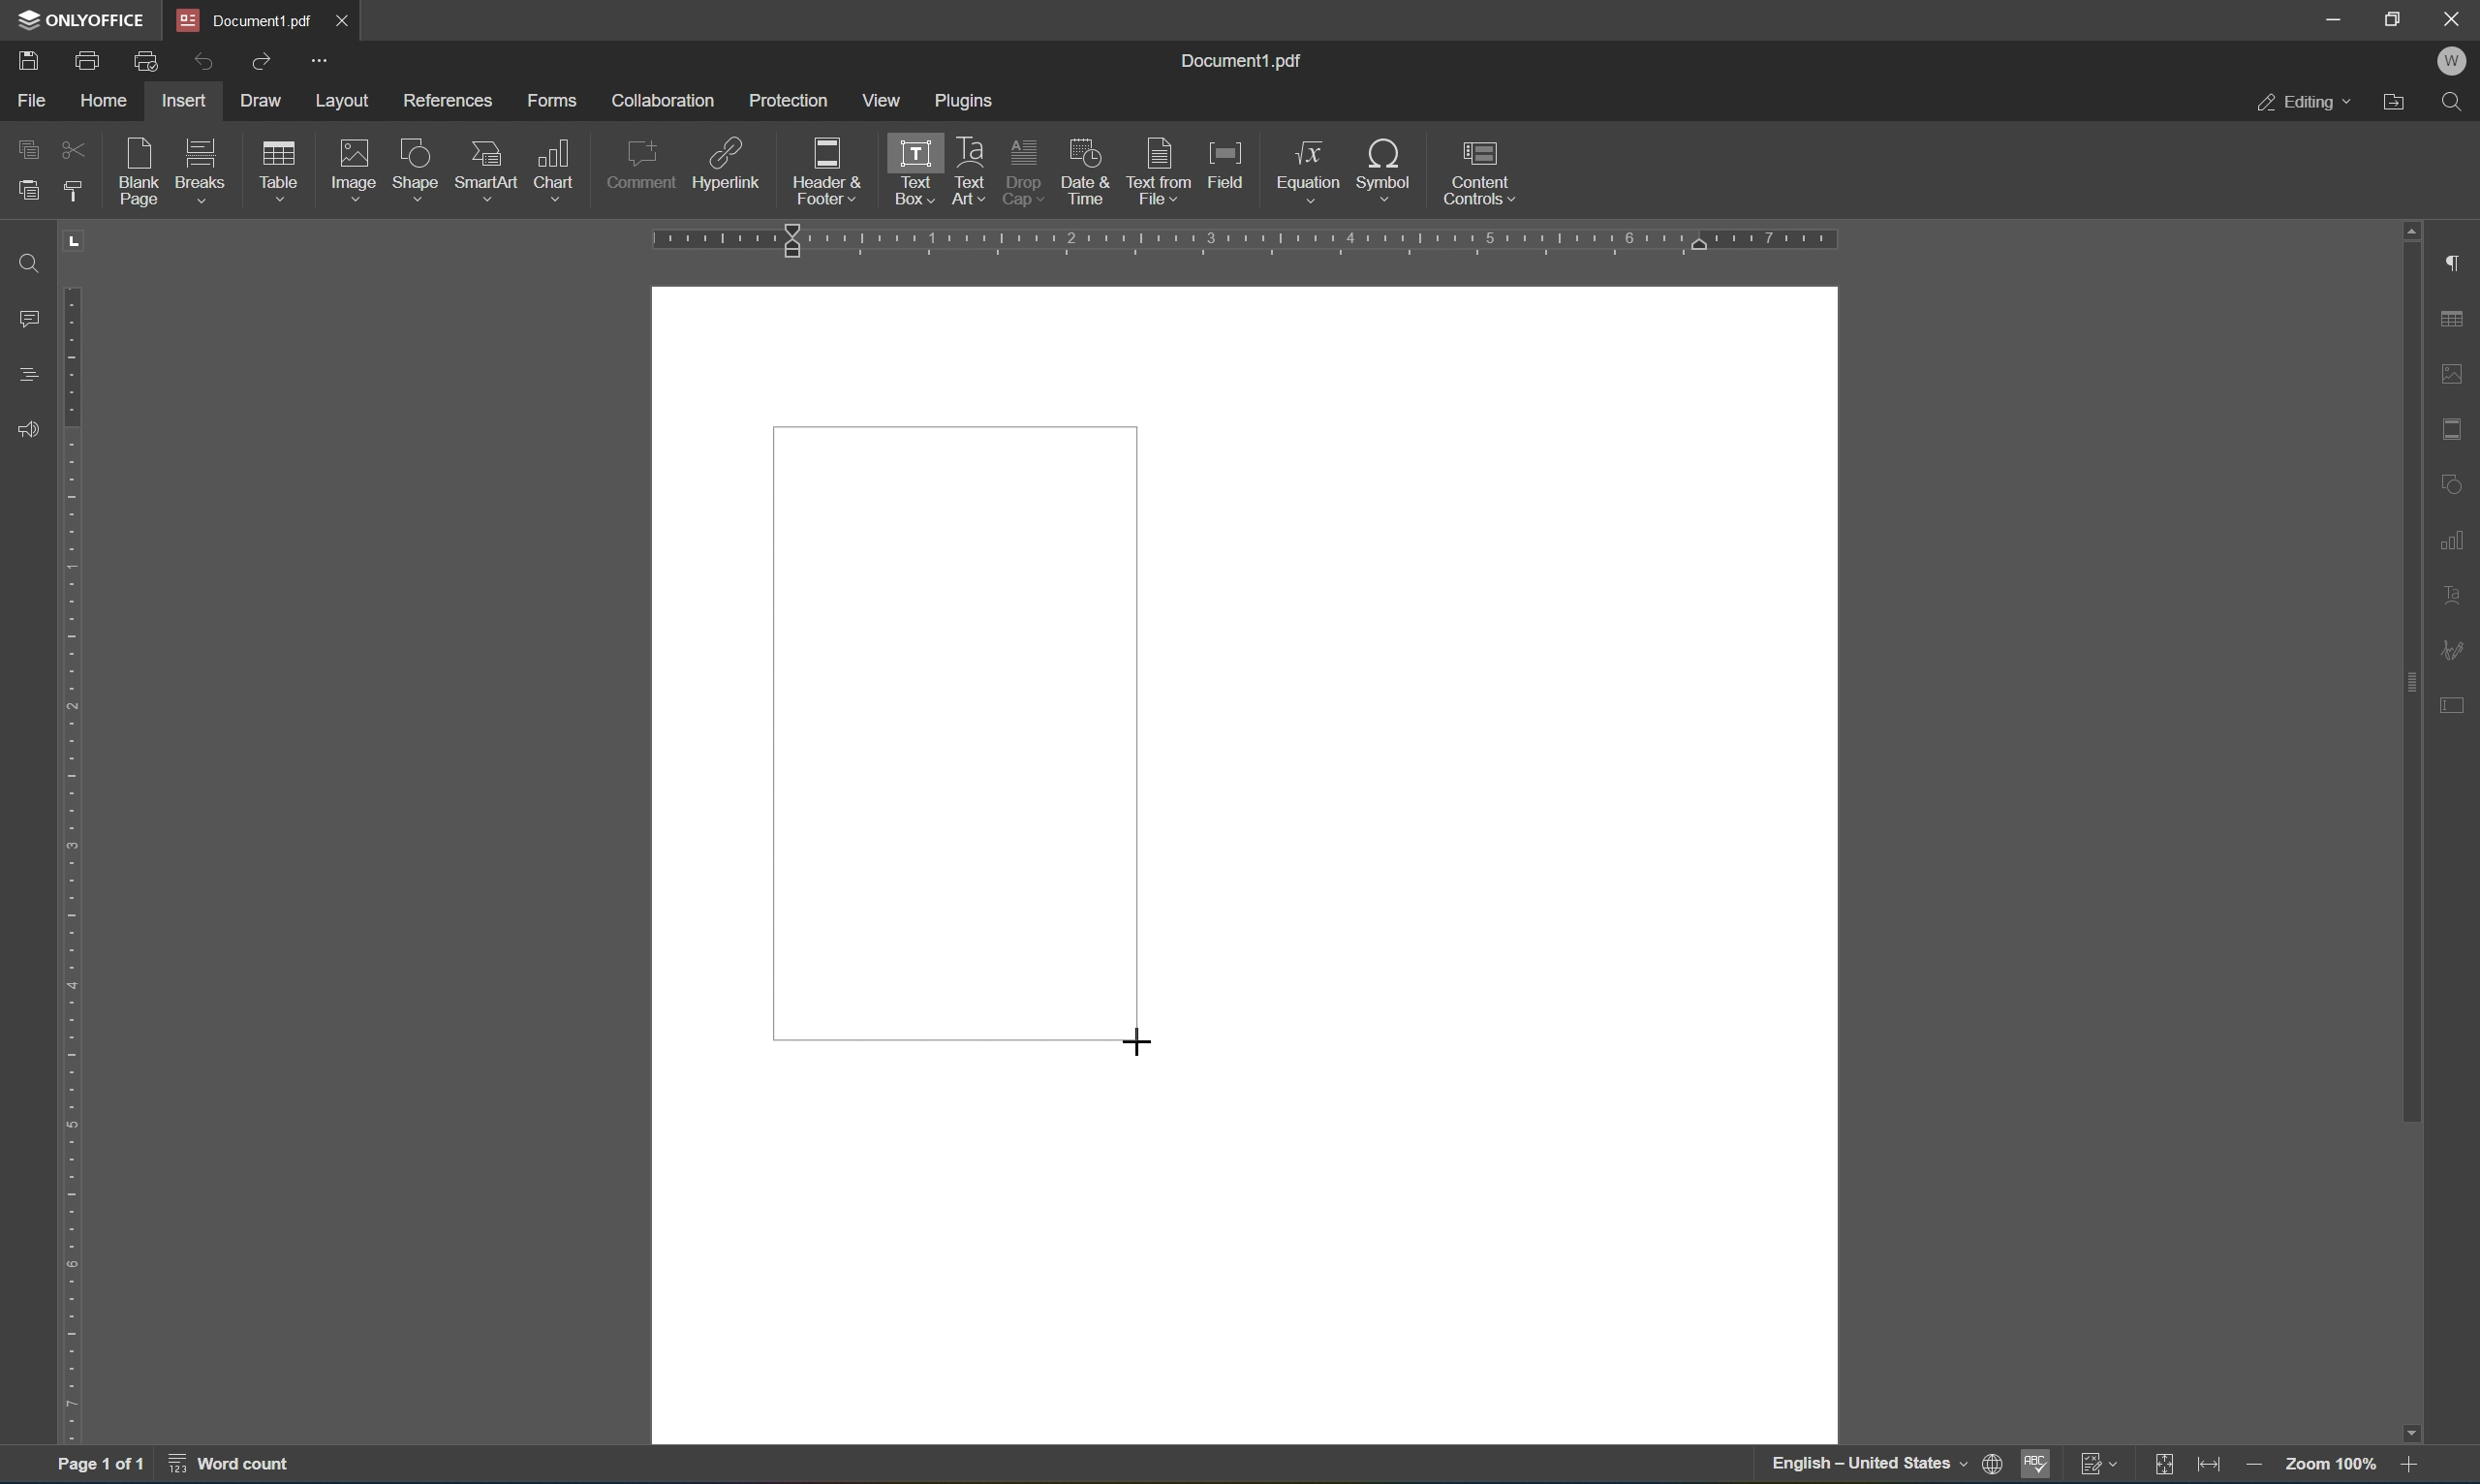 The height and width of the screenshot is (1484, 2480). What do you see at coordinates (345, 19) in the screenshot?
I see `Close` at bounding box center [345, 19].